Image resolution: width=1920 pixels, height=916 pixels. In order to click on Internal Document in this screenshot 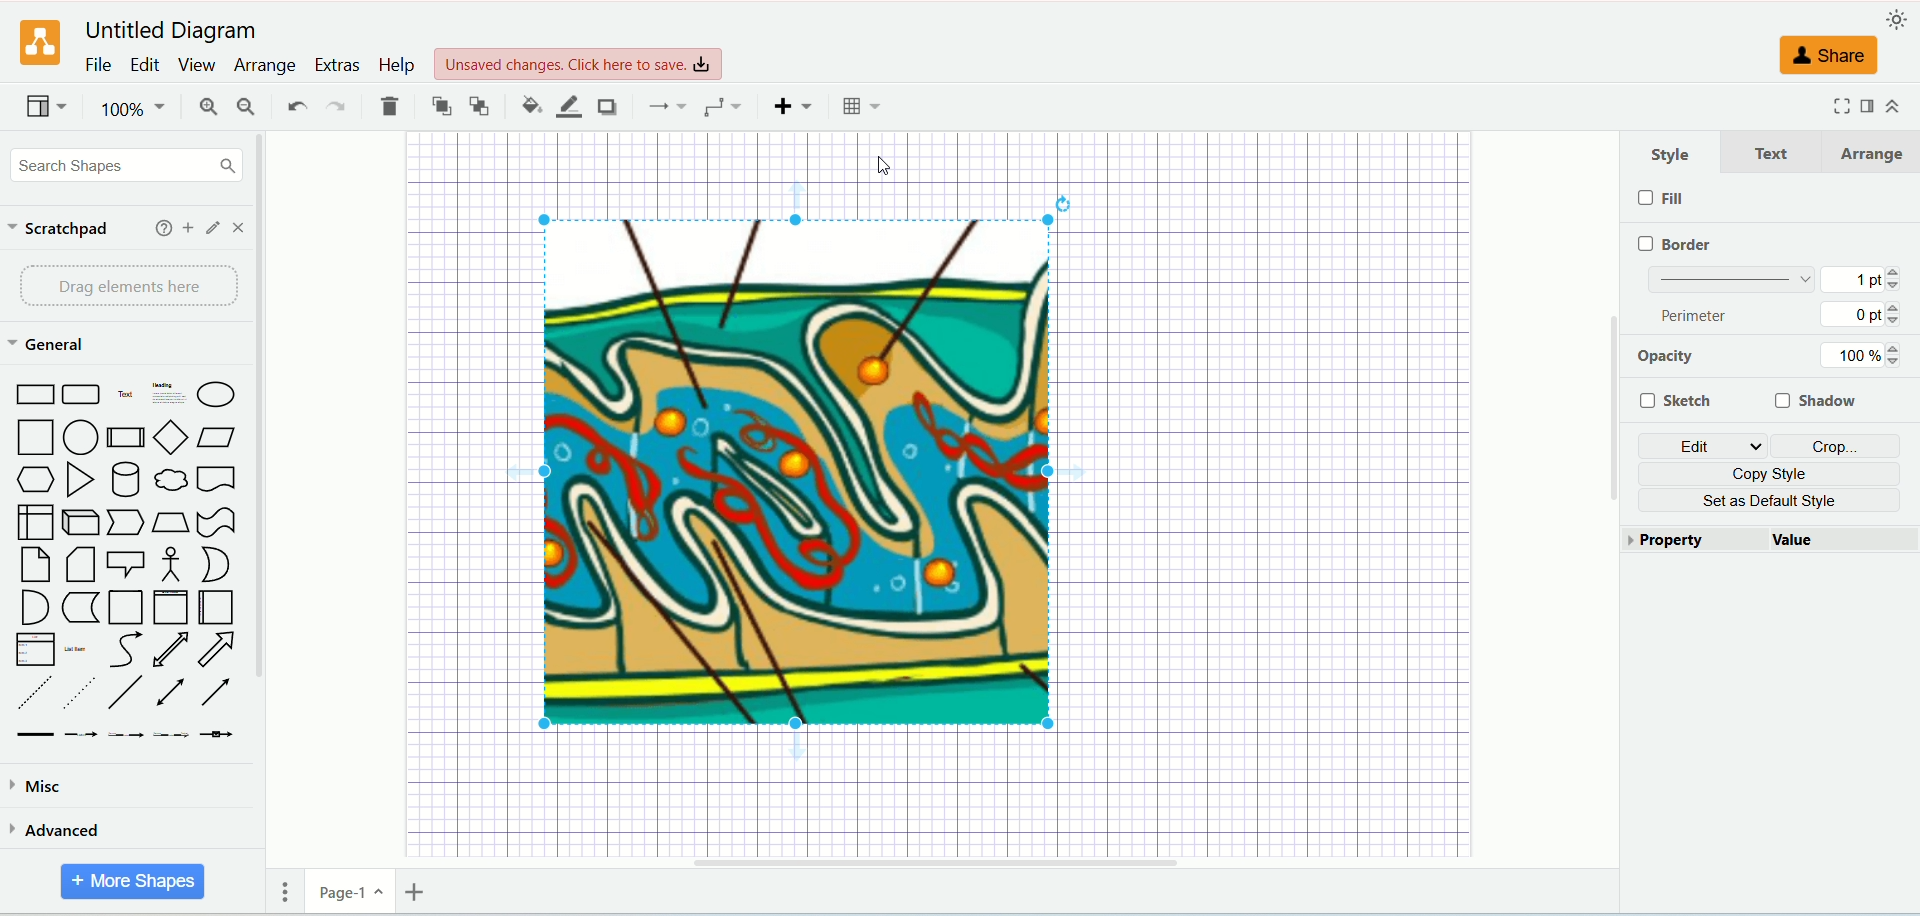, I will do `click(35, 523)`.